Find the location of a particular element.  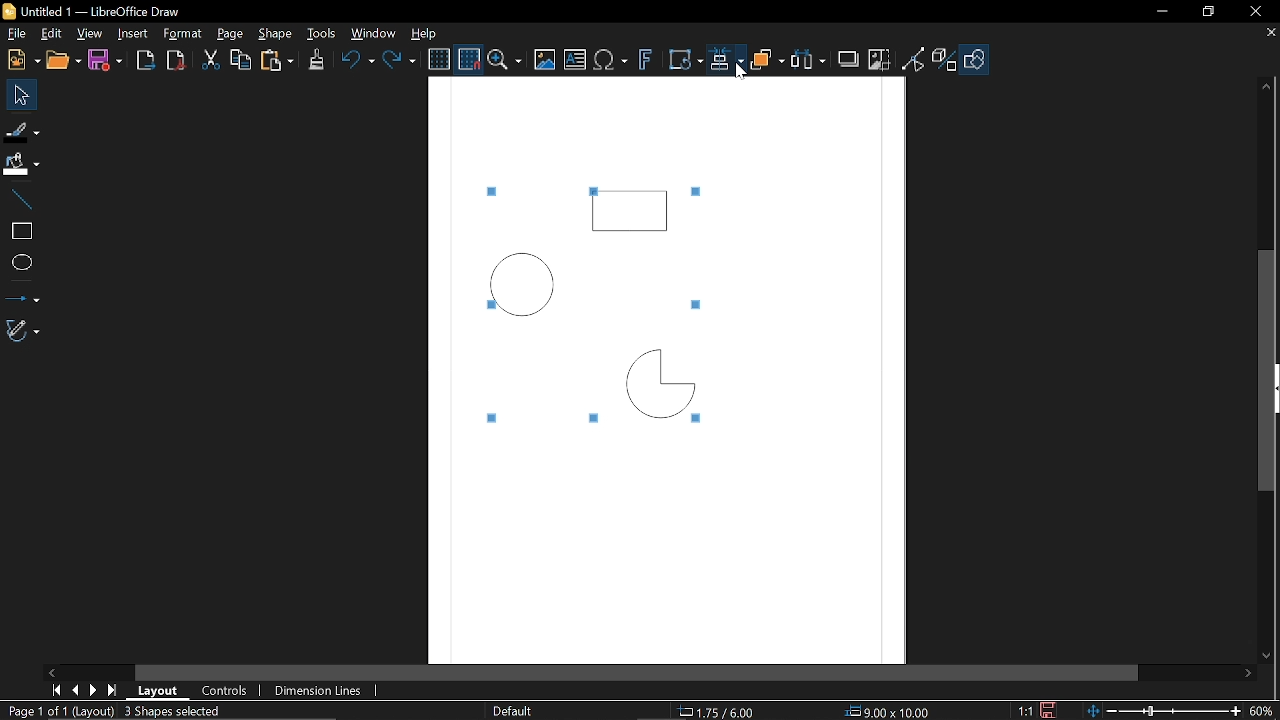

Tiny square marked around the selected objects is located at coordinates (496, 191).